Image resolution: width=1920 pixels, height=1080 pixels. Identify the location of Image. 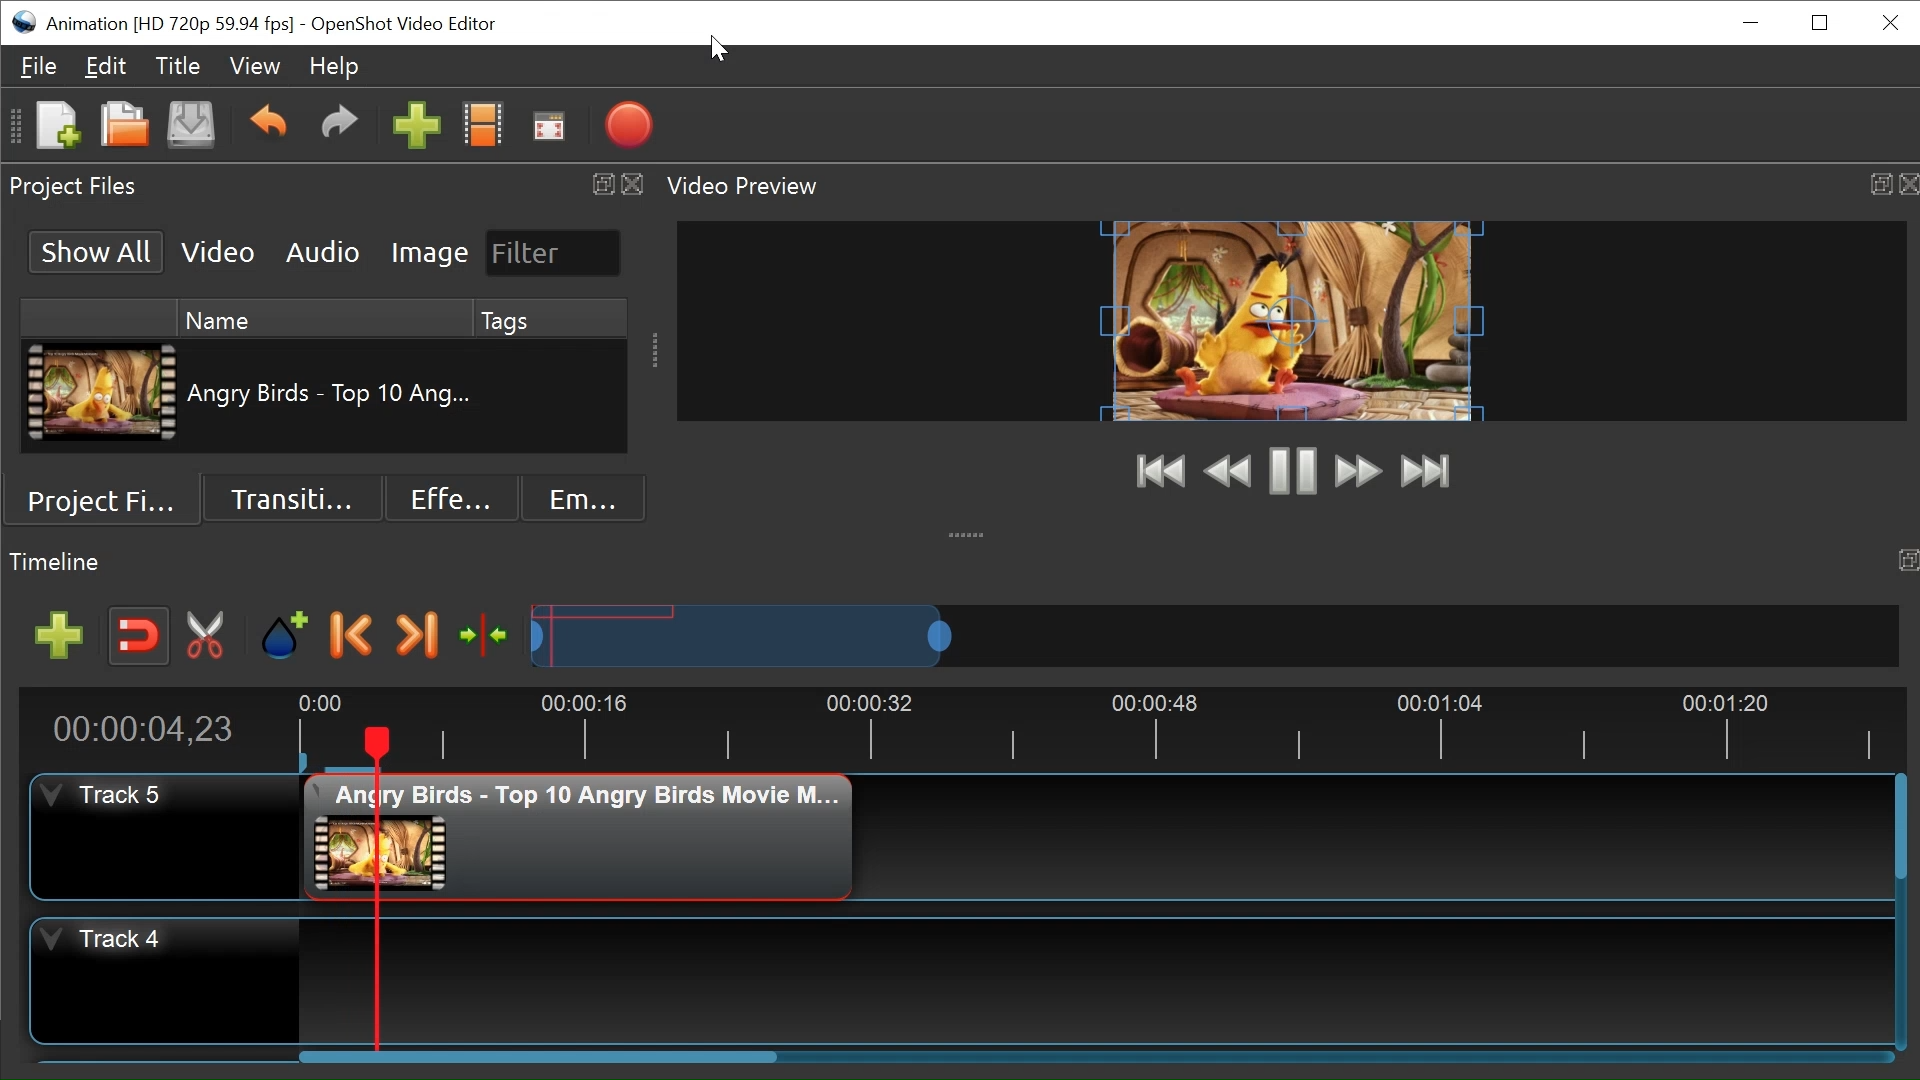
(431, 252).